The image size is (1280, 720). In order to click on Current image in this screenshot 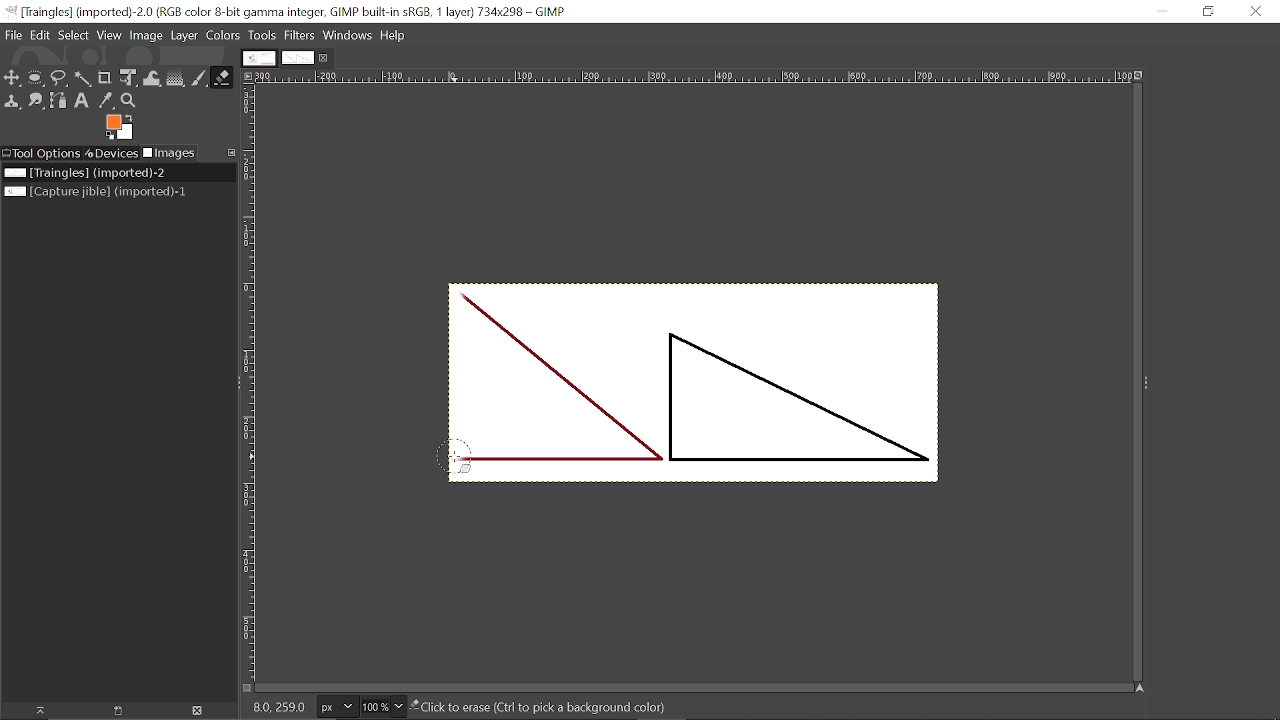, I will do `click(85, 173)`.